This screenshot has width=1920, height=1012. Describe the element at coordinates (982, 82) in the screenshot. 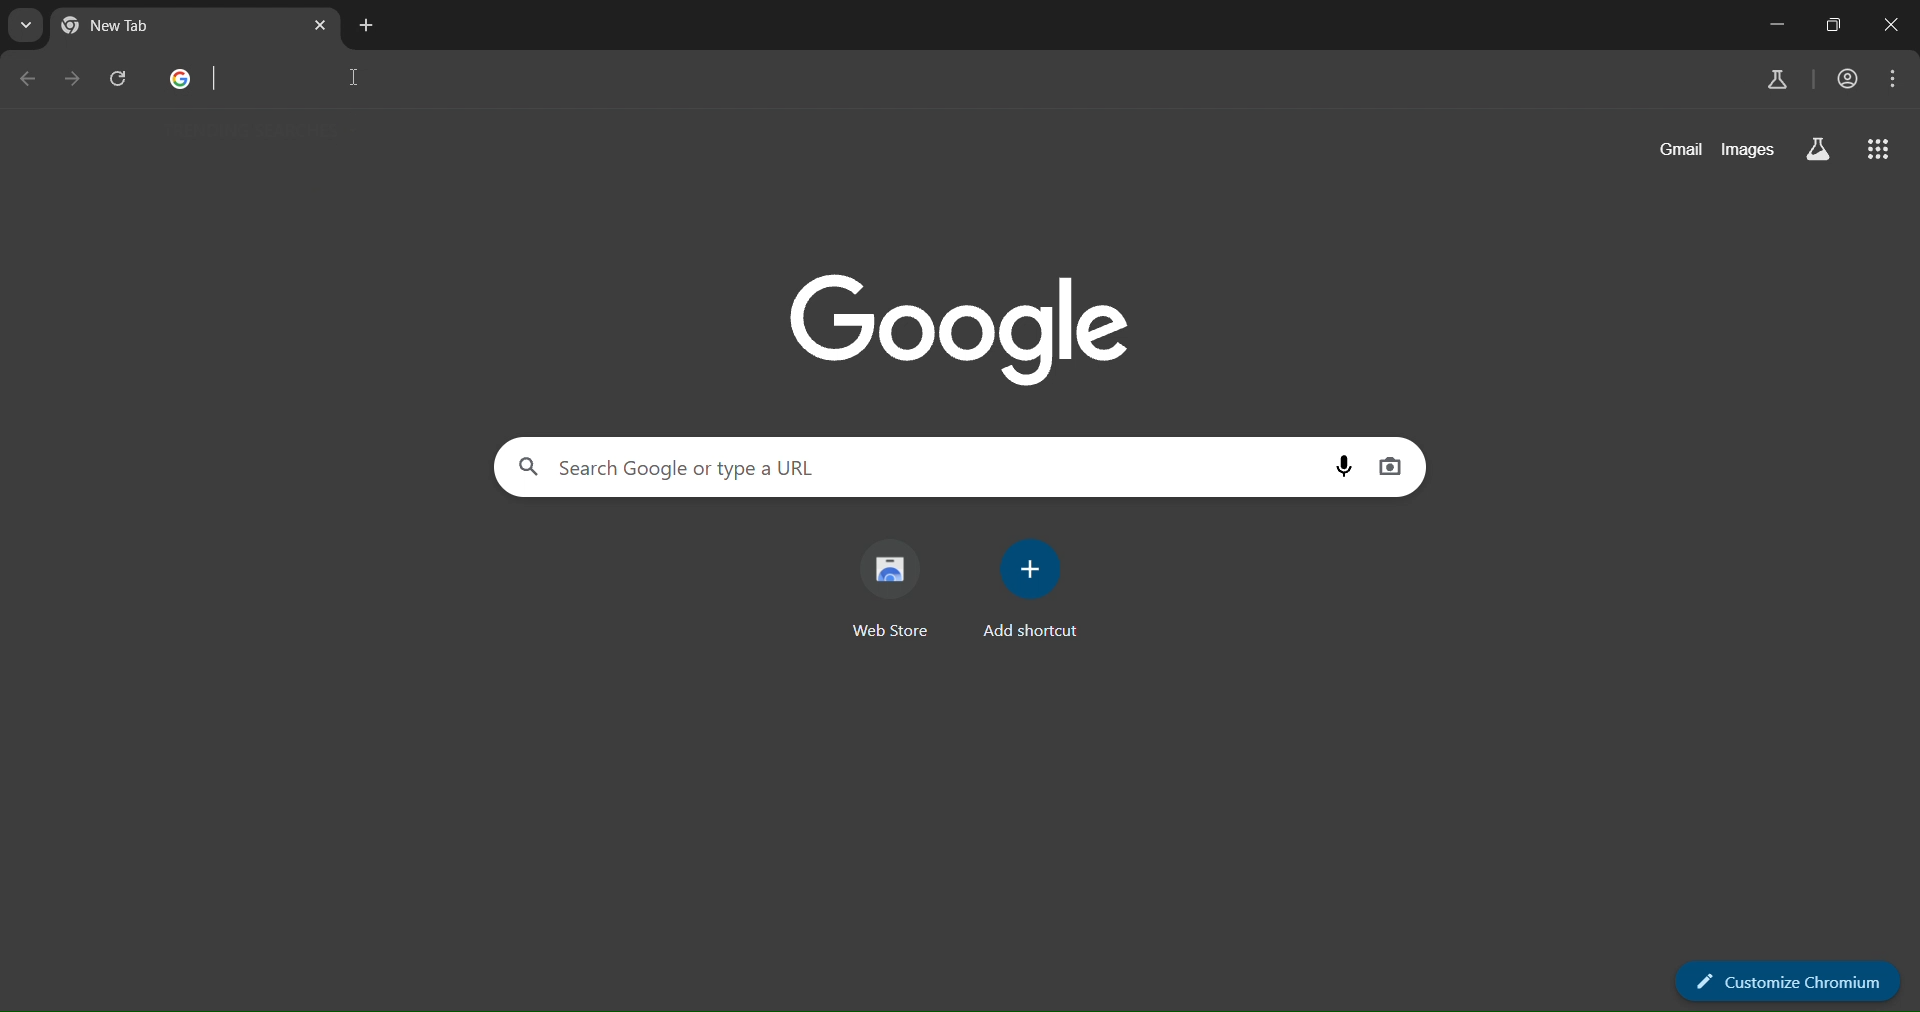

I see `Search Google or type a URL` at that location.